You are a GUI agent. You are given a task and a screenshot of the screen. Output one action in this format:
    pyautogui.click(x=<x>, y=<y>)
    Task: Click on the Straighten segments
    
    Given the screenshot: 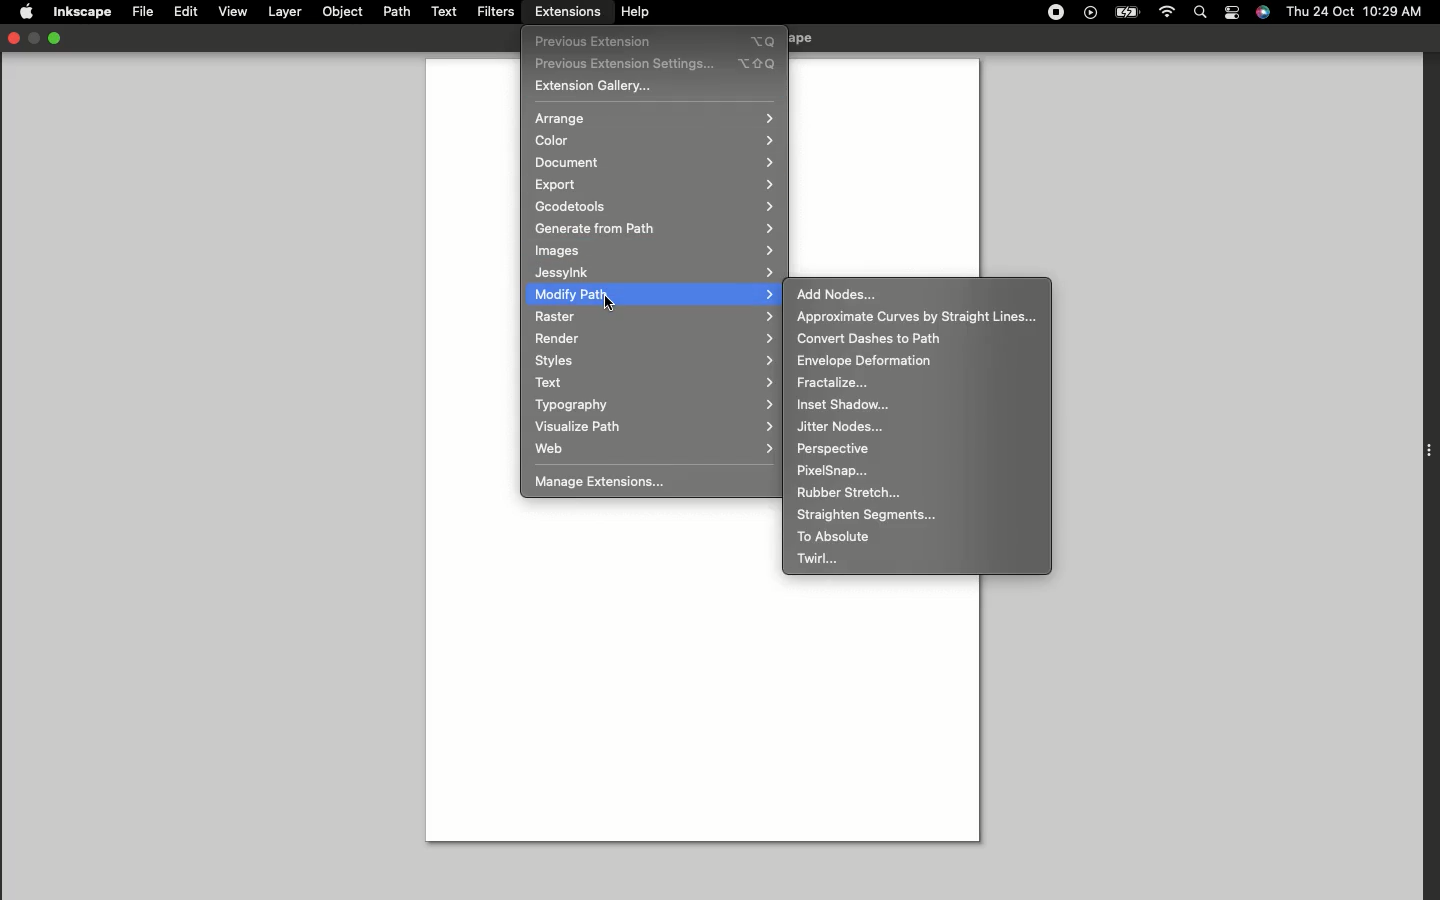 What is the action you would take?
    pyautogui.click(x=864, y=514)
    